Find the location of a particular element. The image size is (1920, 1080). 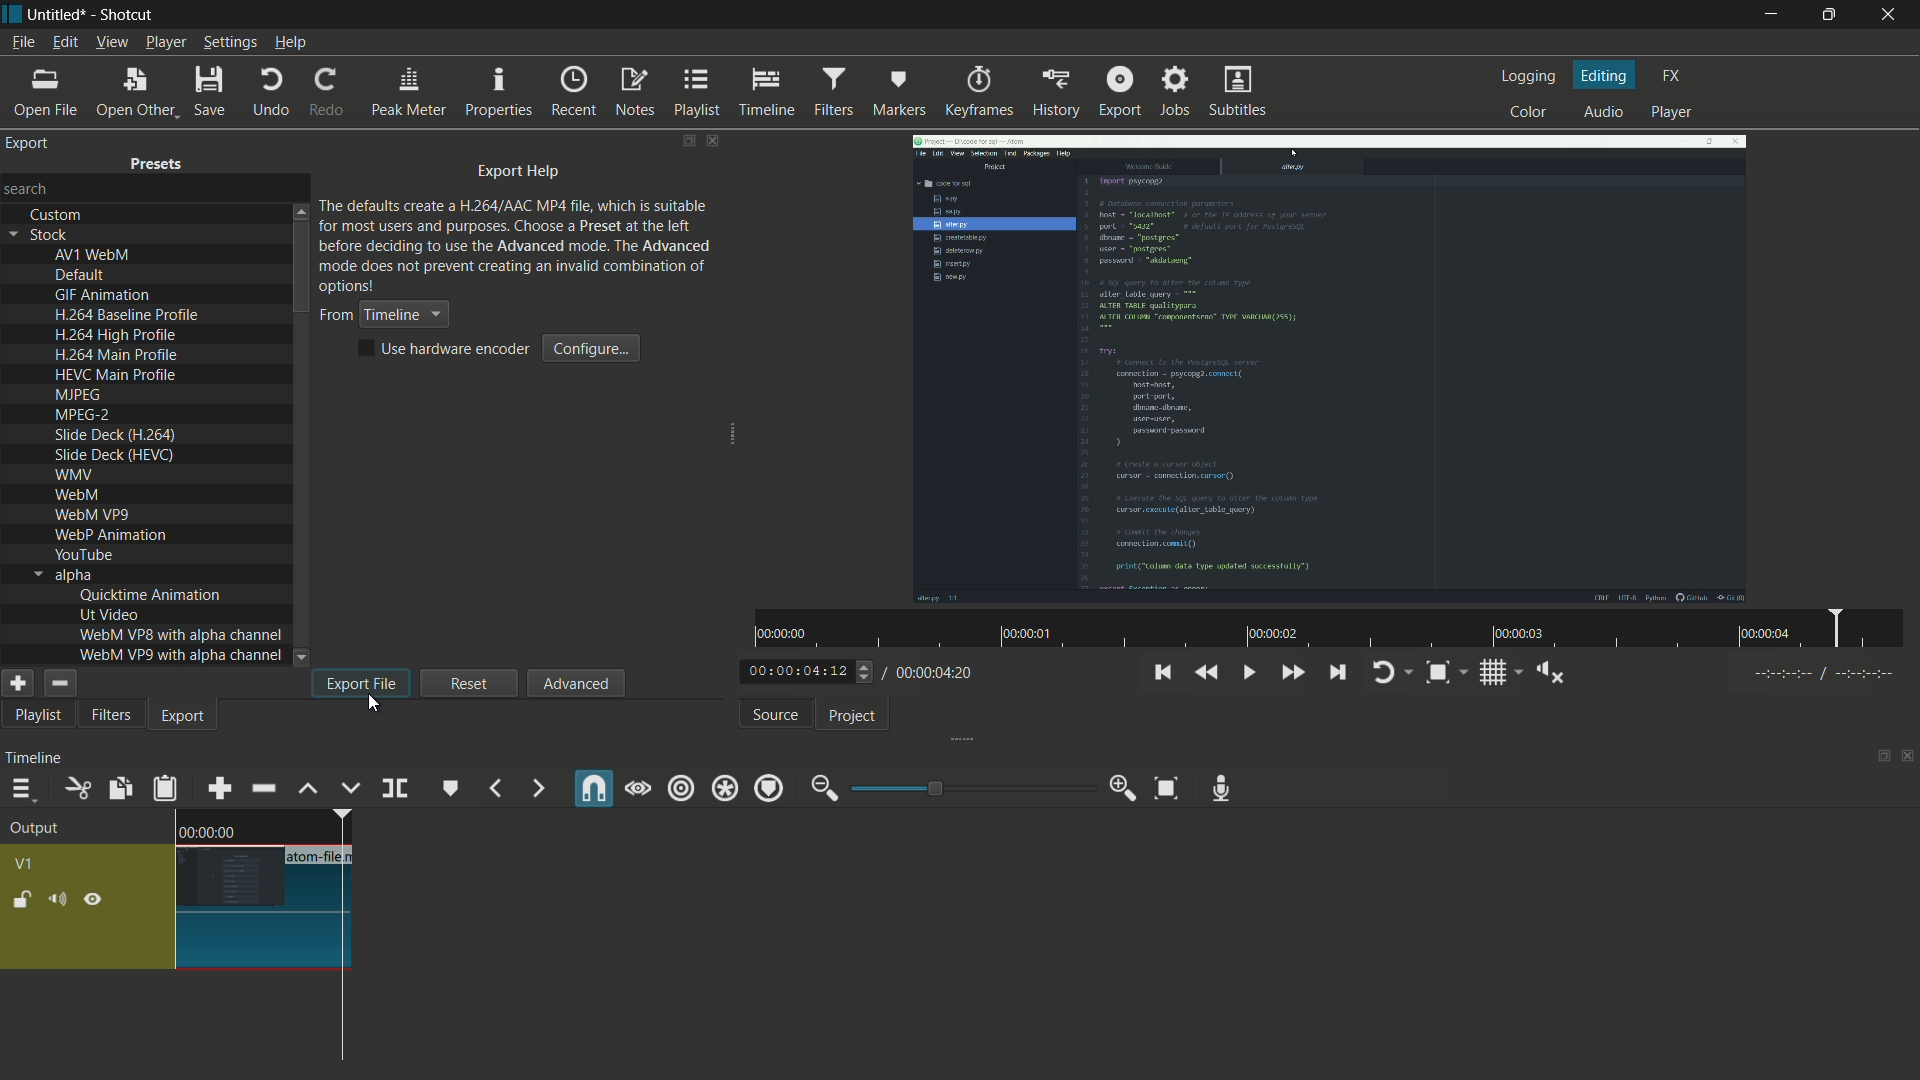

scrub while dragging is located at coordinates (639, 790).